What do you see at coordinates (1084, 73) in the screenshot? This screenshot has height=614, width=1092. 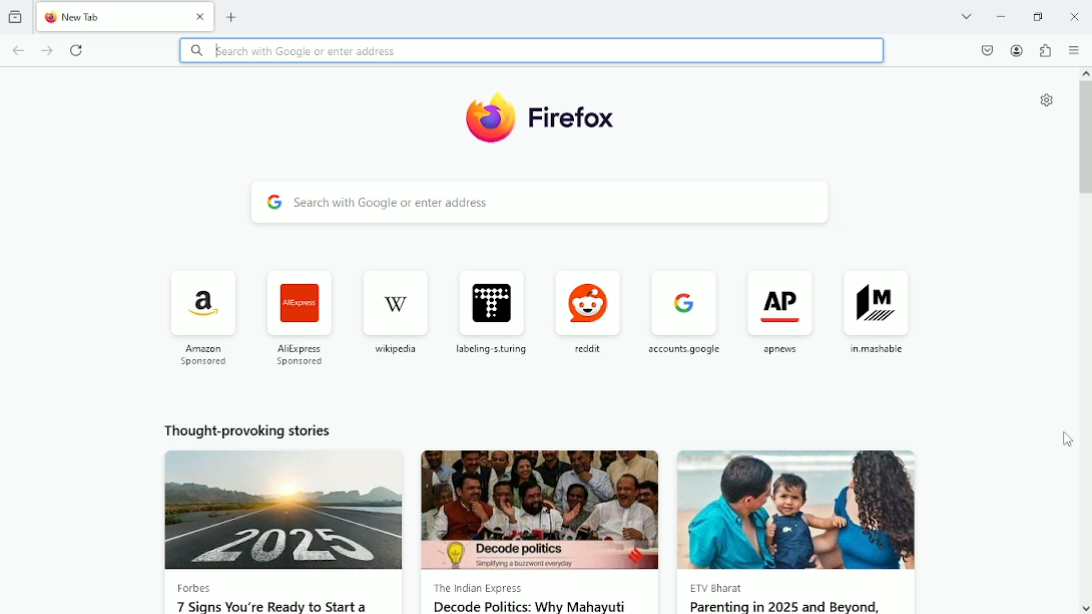 I see `scroll up` at bounding box center [1084, 73].